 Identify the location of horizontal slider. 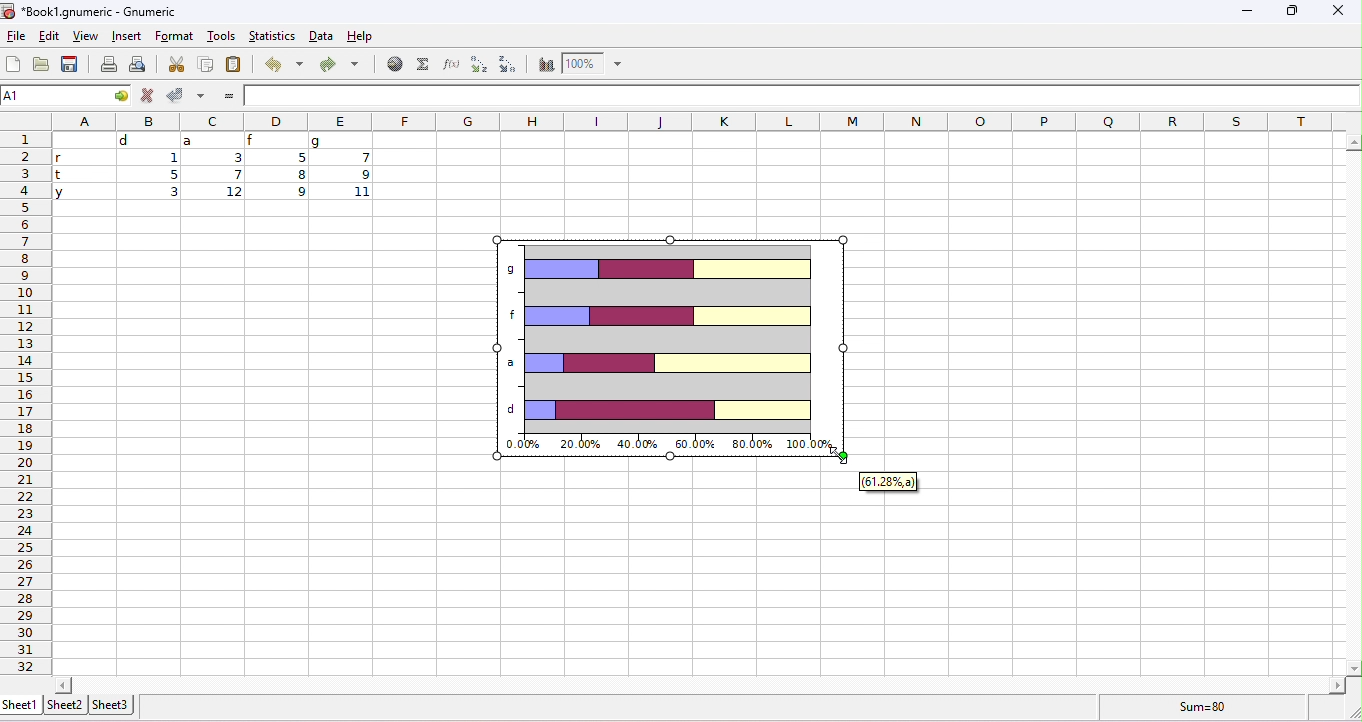
(699, 685).